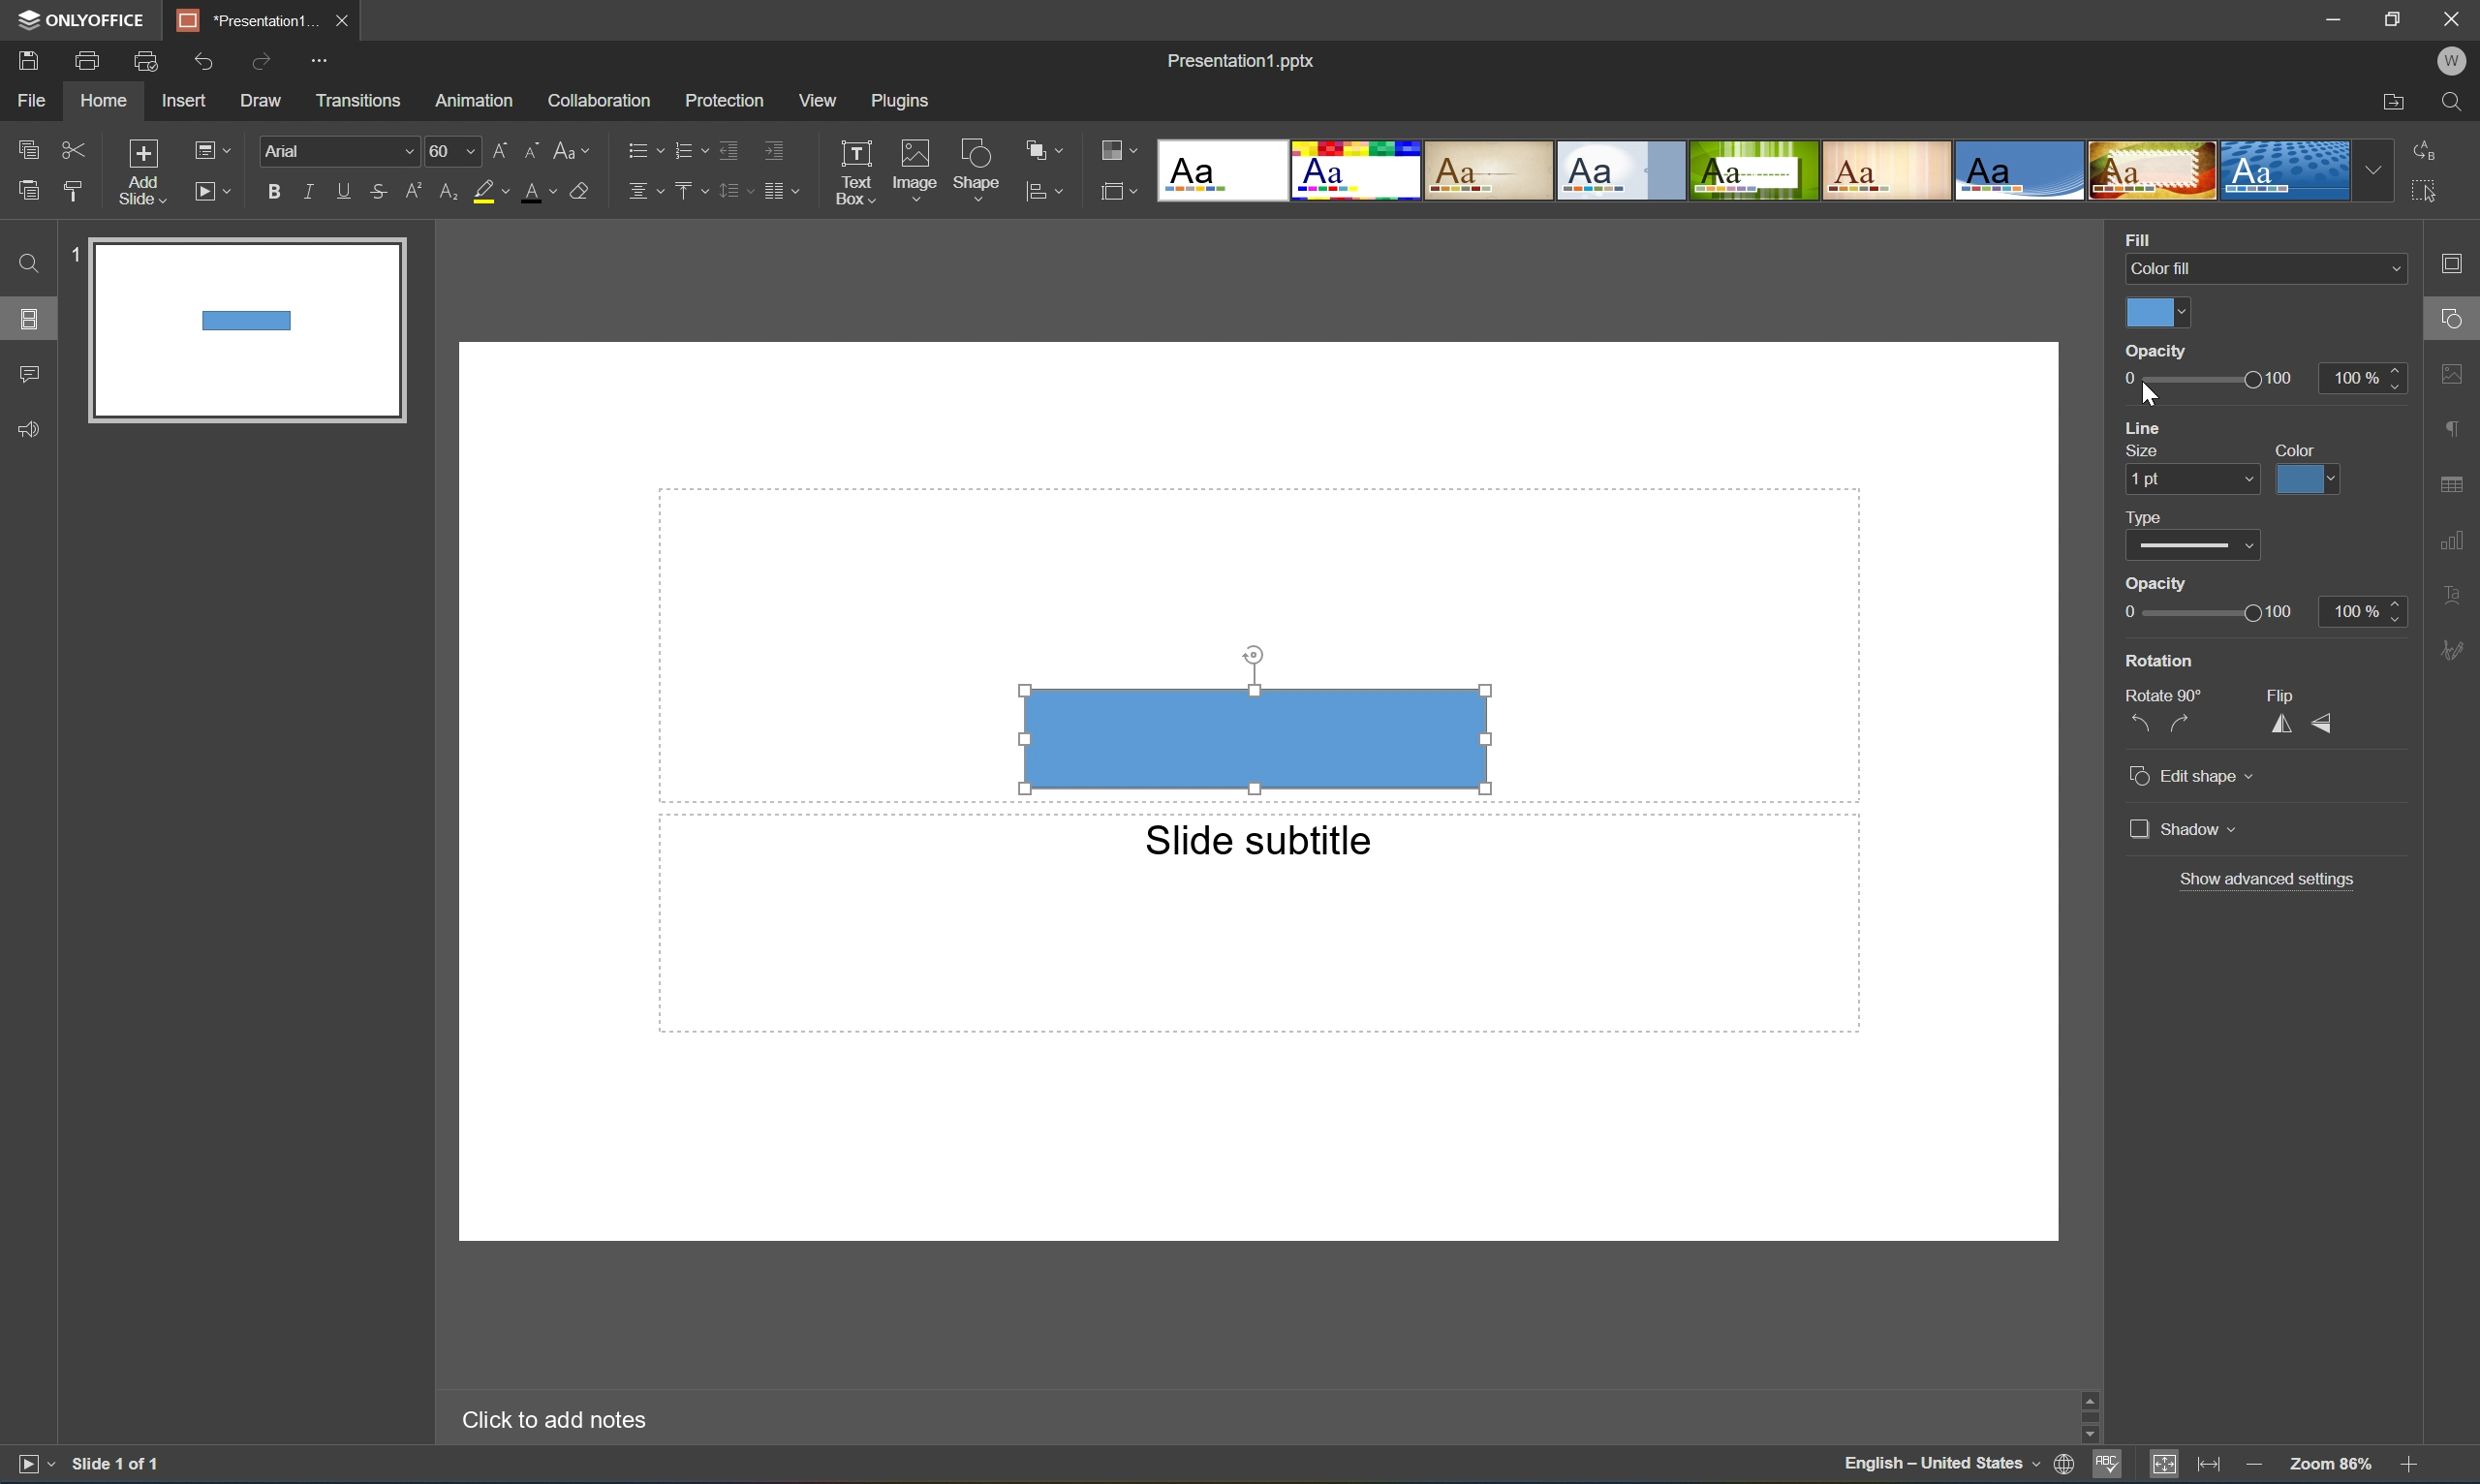  Describe the element at coordinates (639, 149) in the screenshot. I see `Bullets` at that location.